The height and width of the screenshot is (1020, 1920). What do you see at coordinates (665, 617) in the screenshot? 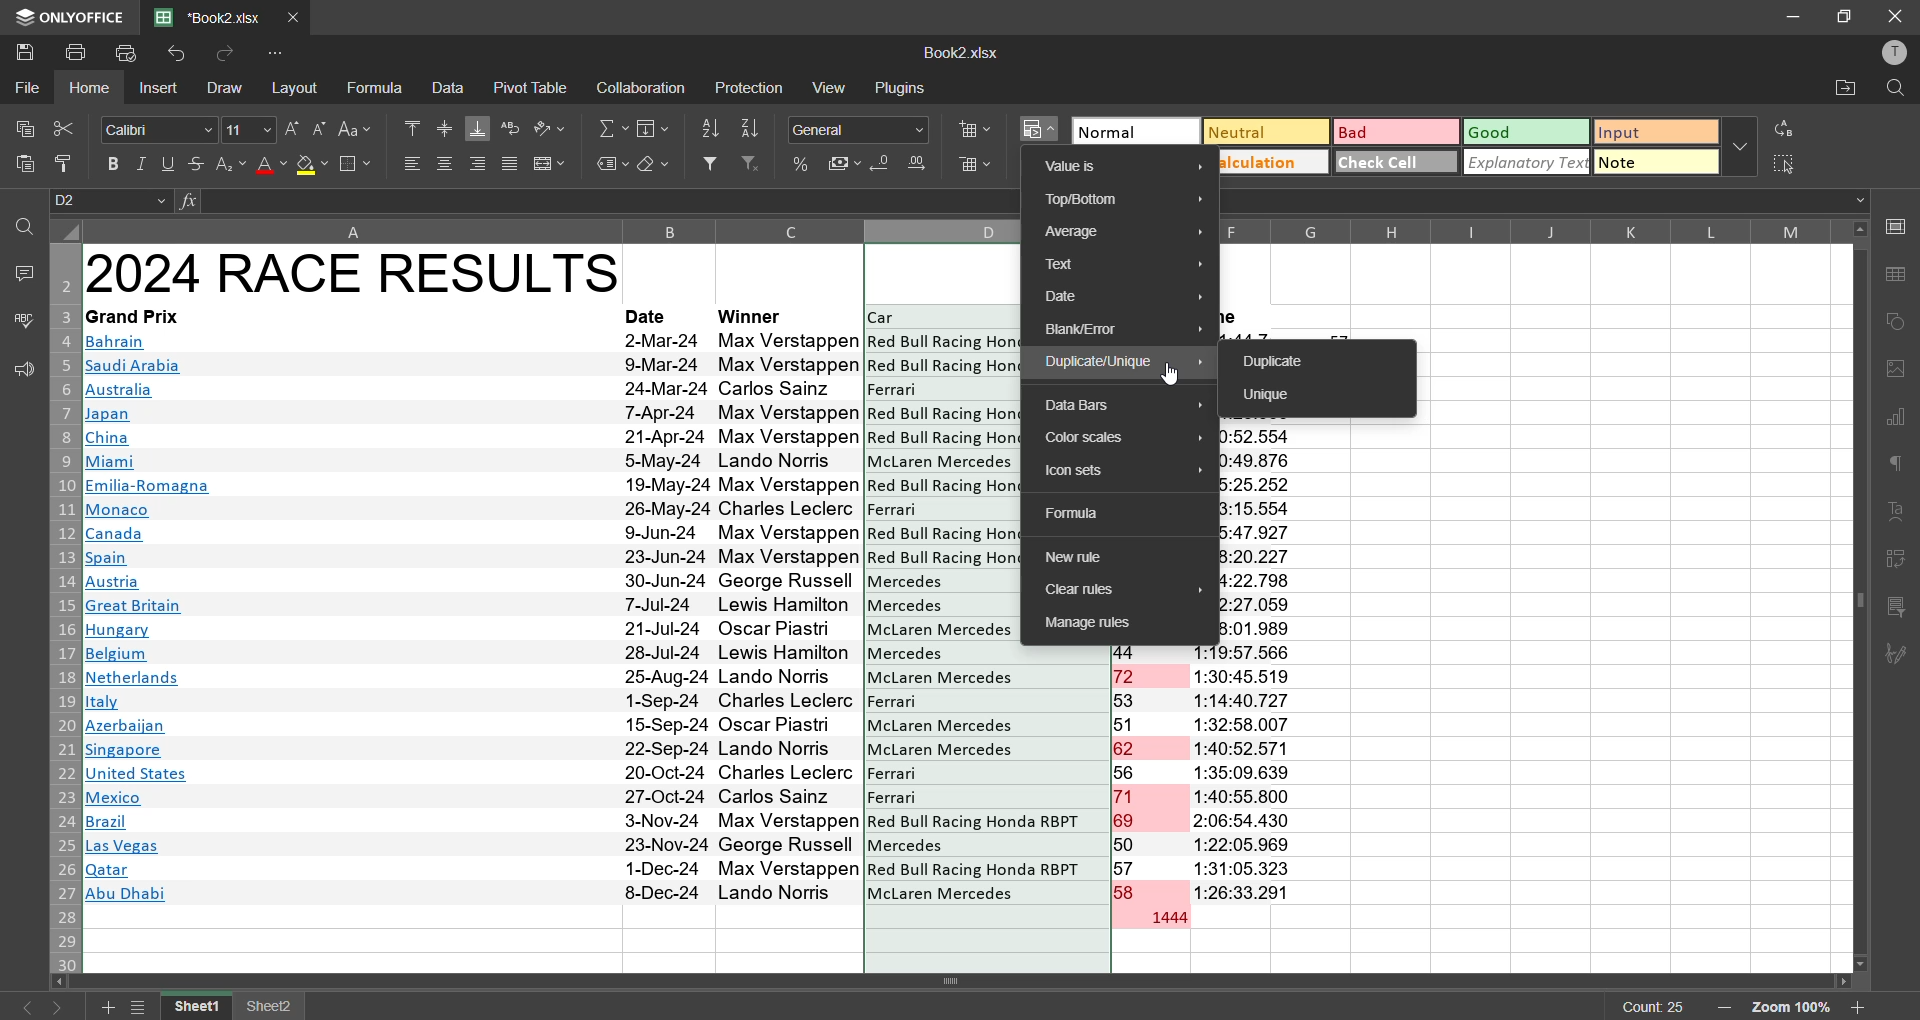
I see `date` at bounding box center [665, 617].